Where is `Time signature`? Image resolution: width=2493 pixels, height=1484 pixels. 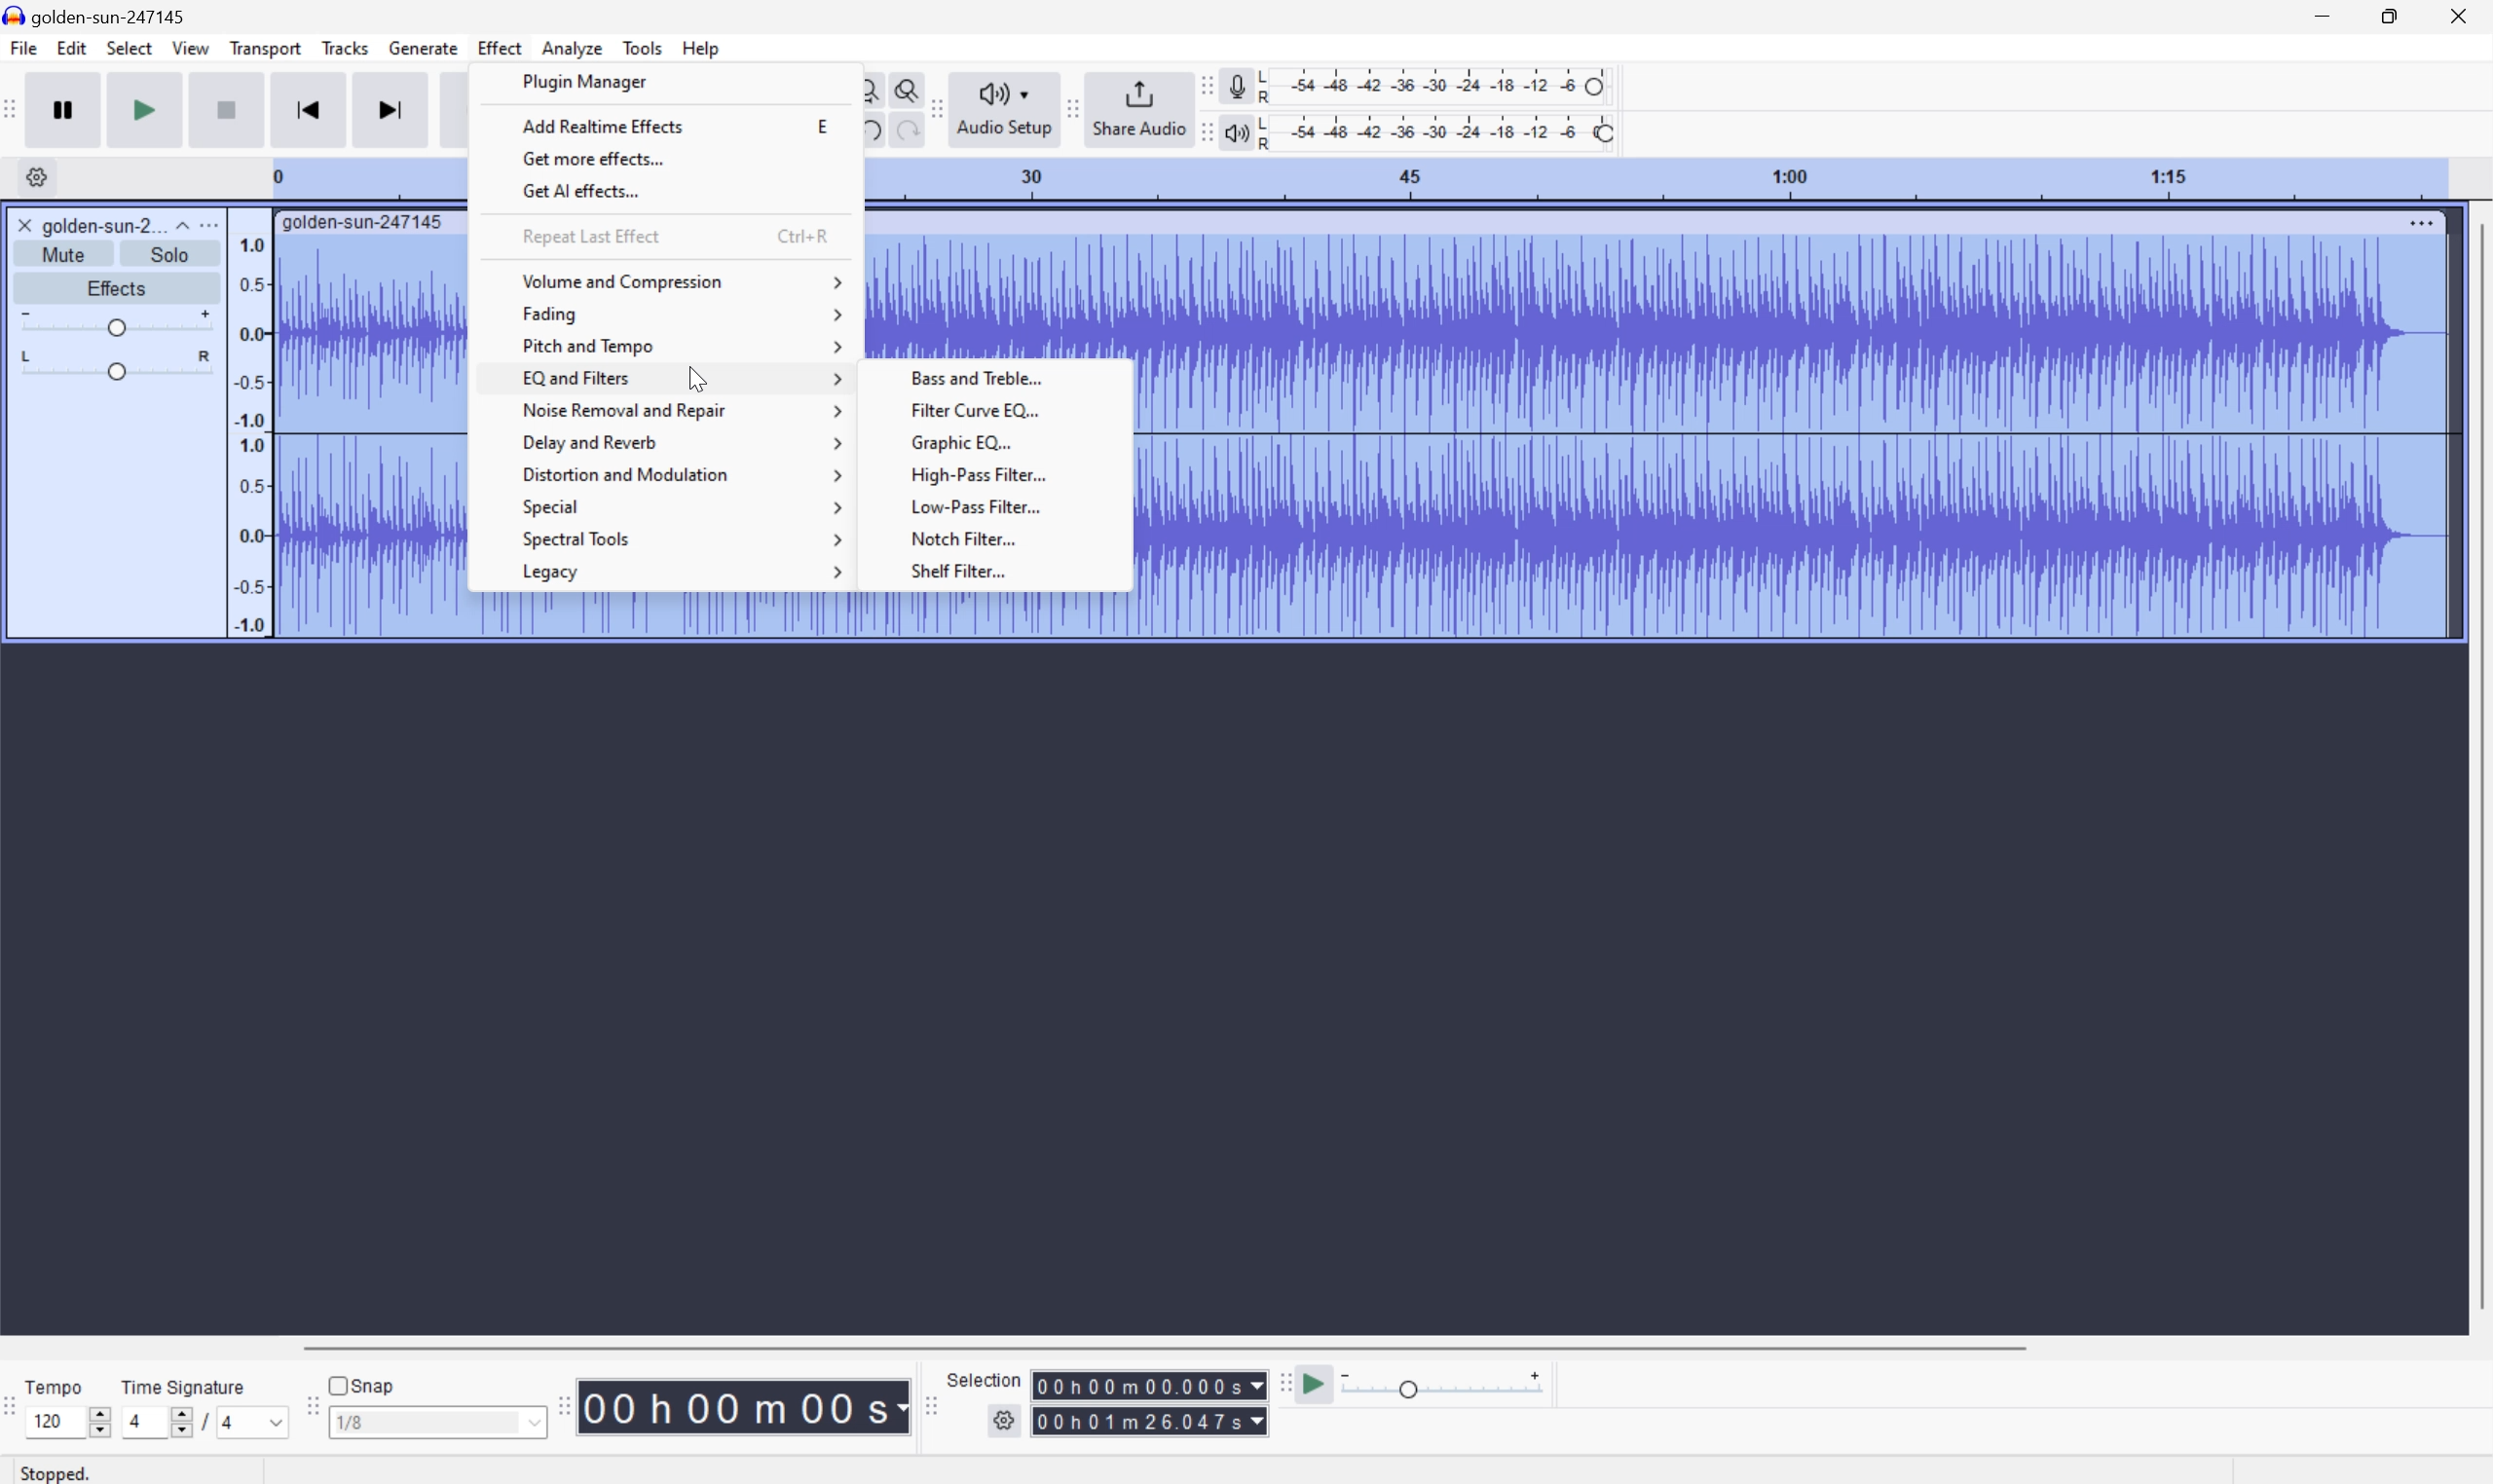 Time signature is located at coordinates (182, 1386).